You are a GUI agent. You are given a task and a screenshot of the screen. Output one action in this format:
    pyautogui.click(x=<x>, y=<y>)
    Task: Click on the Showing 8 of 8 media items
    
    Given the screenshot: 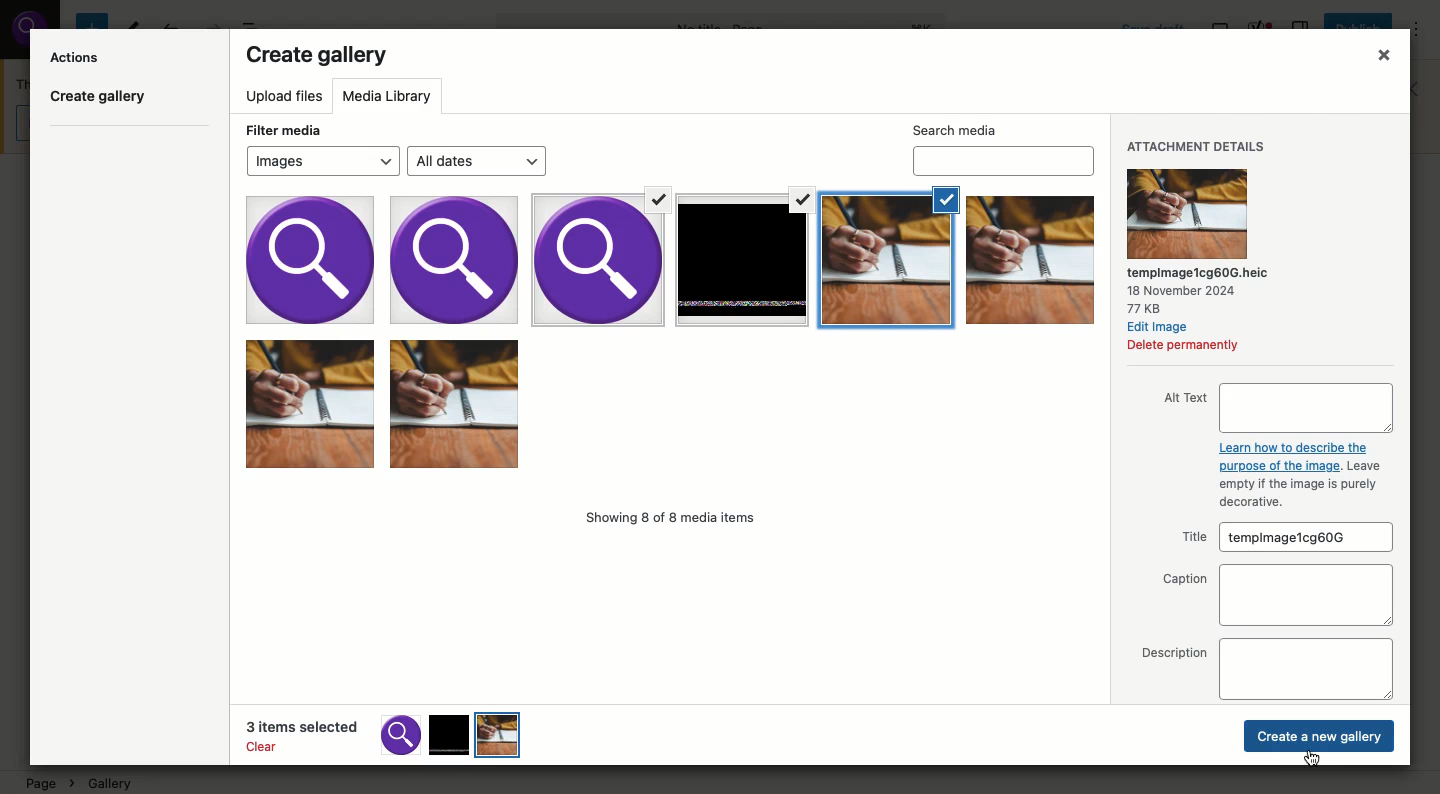 What is the action you would take?
    pyautogui.click(x=675, y=520)
    